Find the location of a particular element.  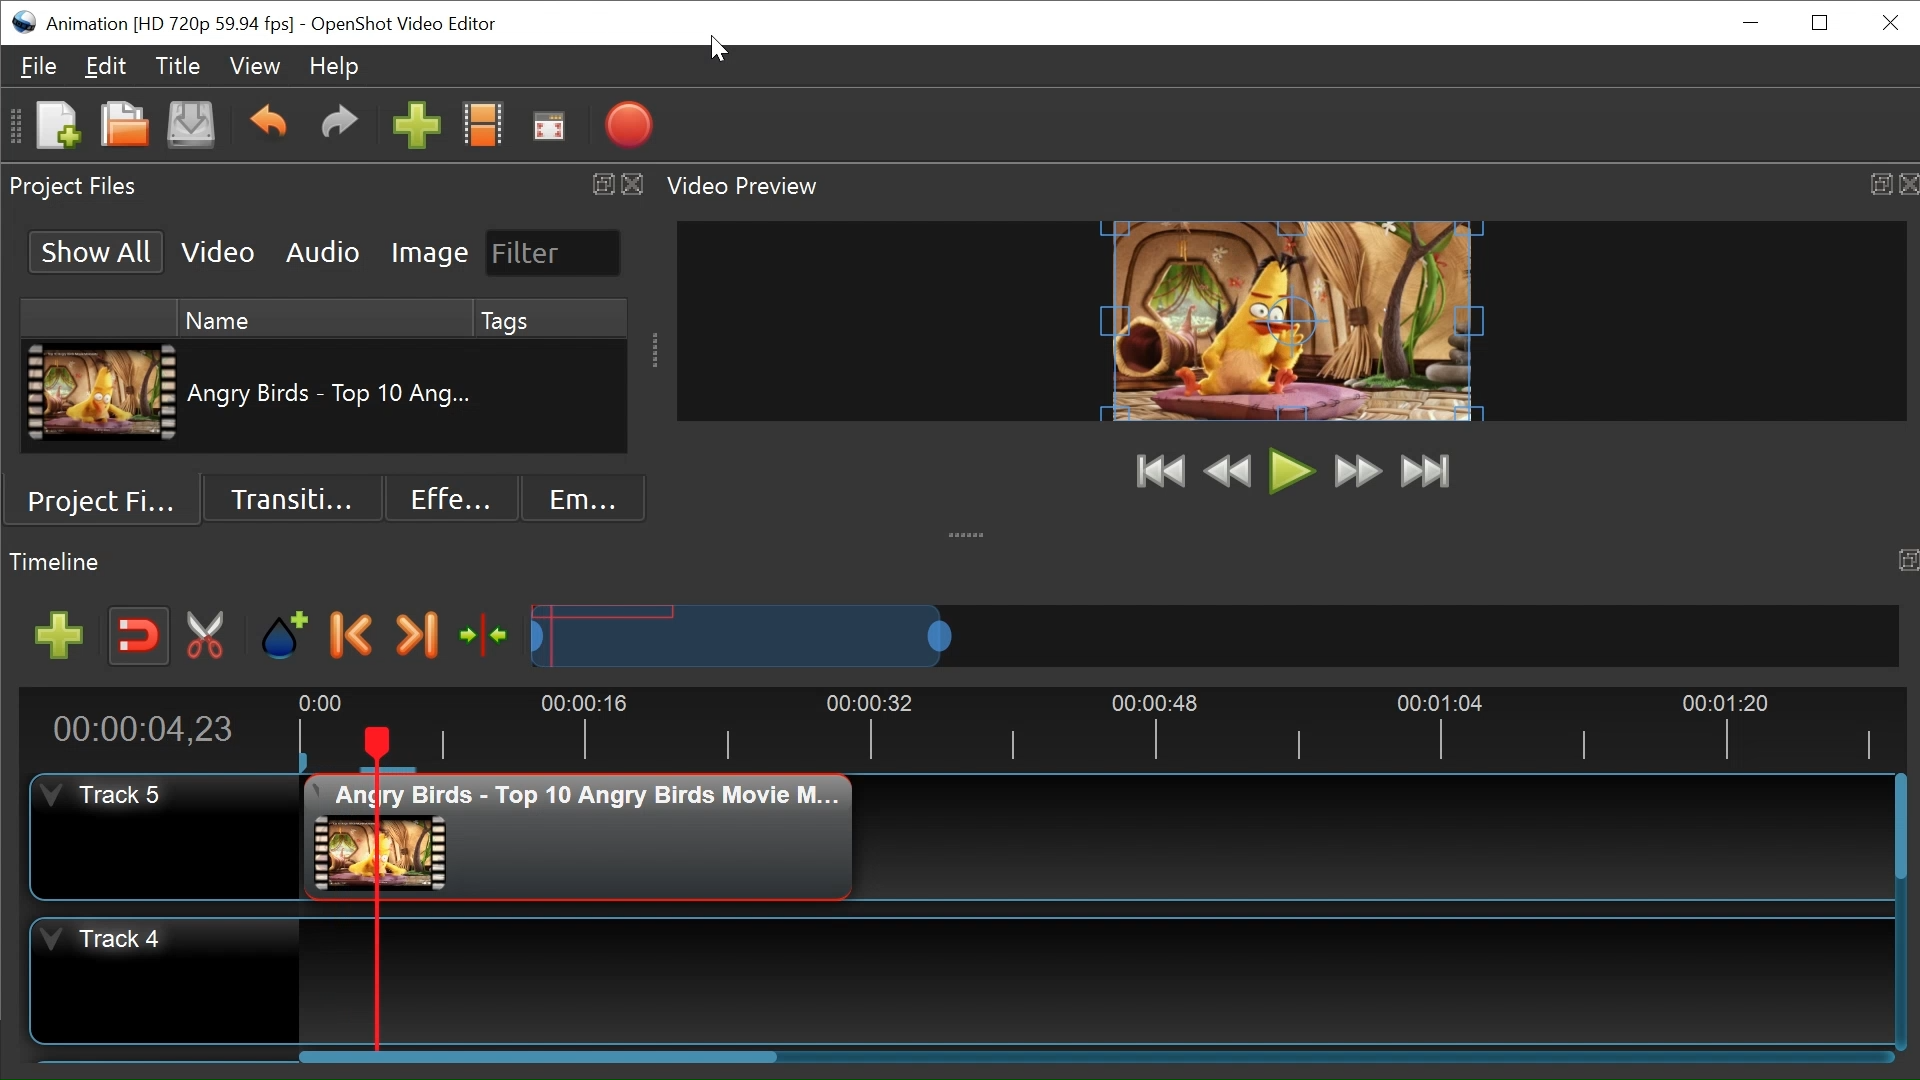

Vertical Scroll bar is located at coordinates (542, 1055).